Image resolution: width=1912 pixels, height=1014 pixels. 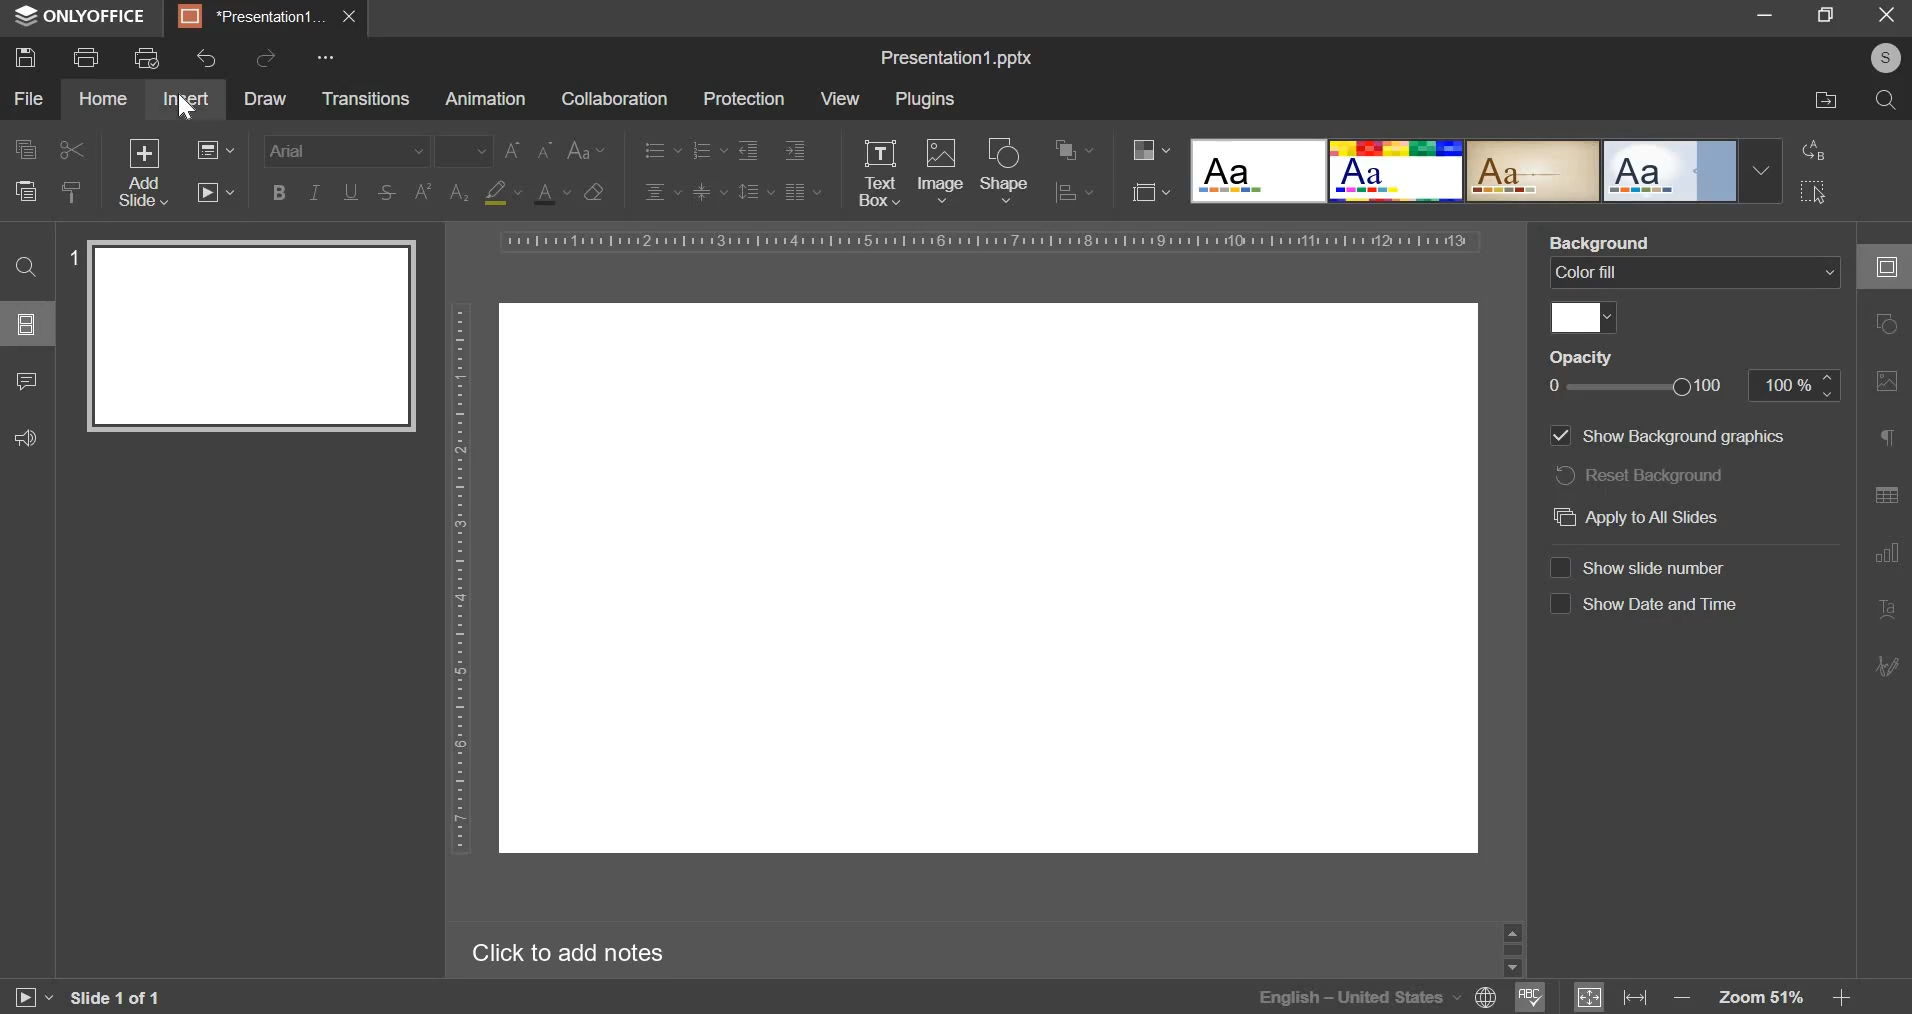 I want to click on spell check, so click(x=1531, y=997).